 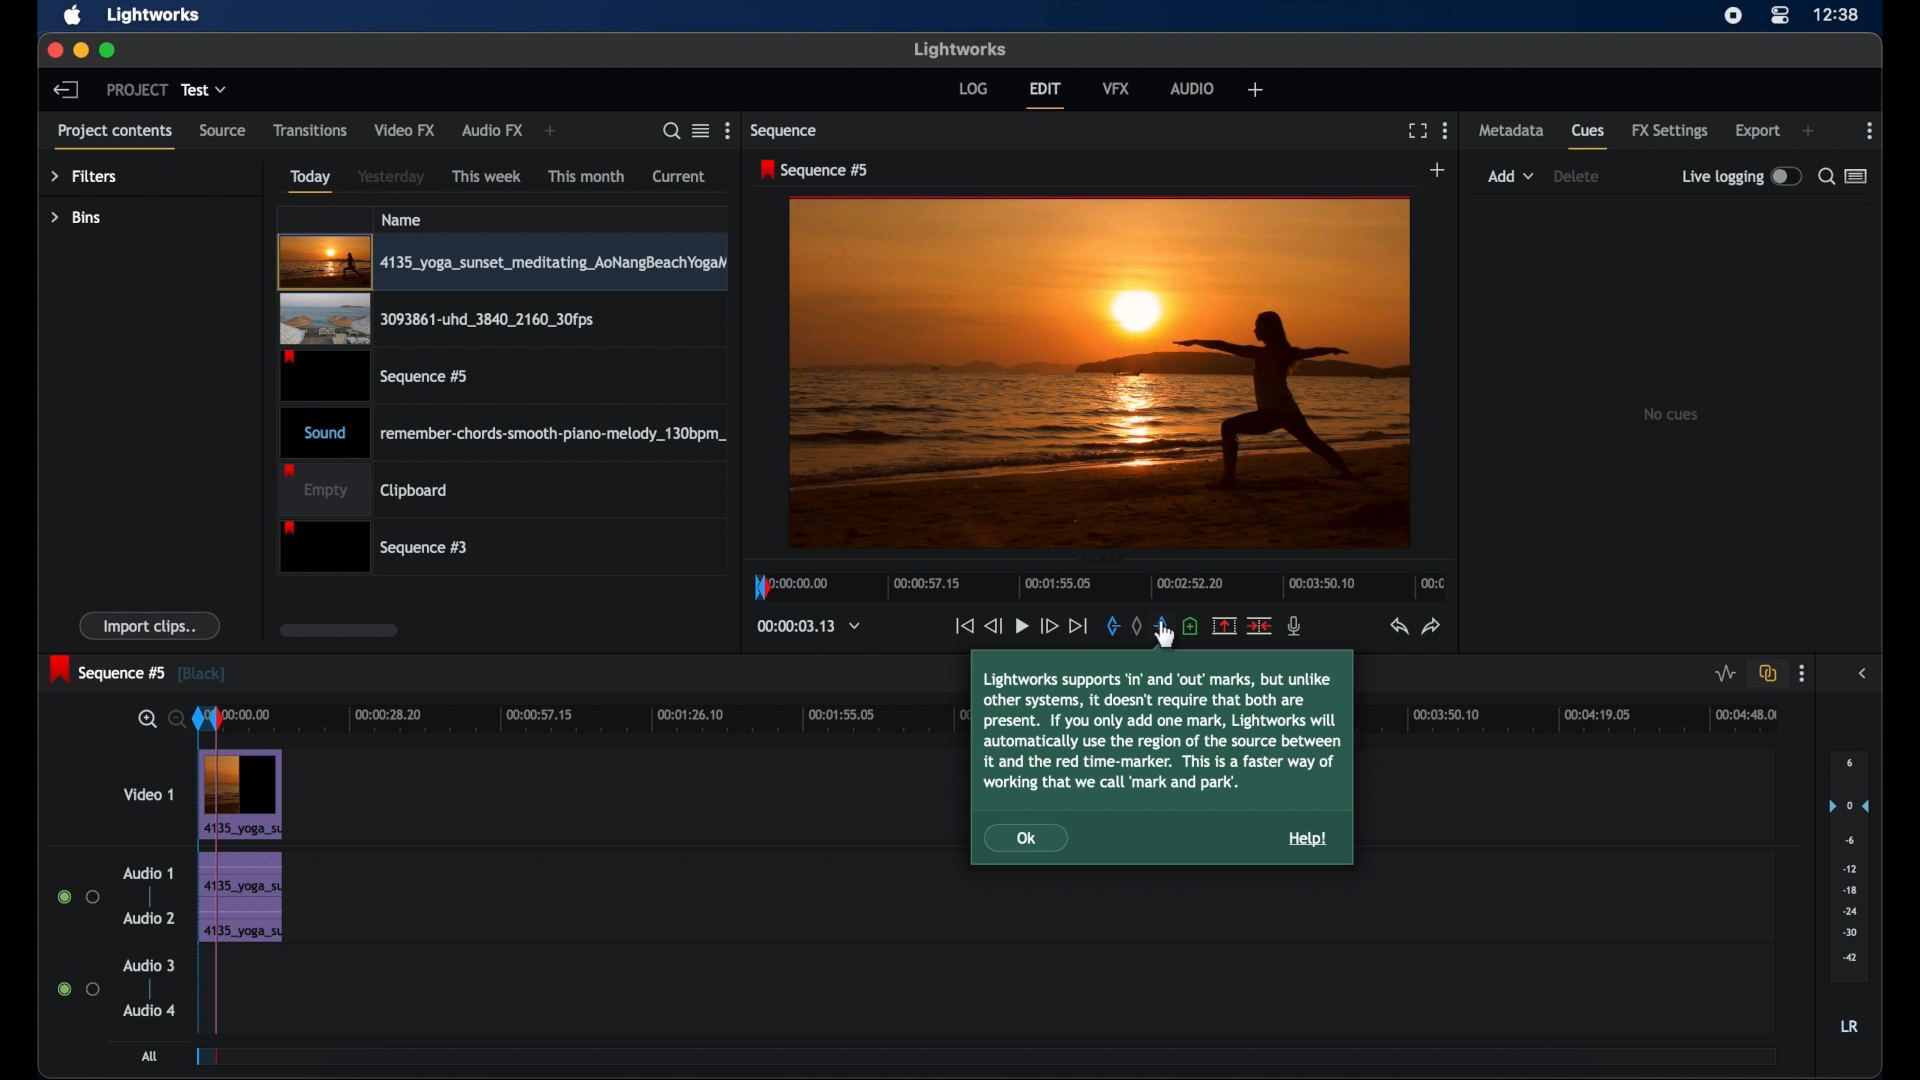 What do you see at coordinates (1511, 176) in the screenshot?
I see `add dropdown` at bounding box center [1511, 176].